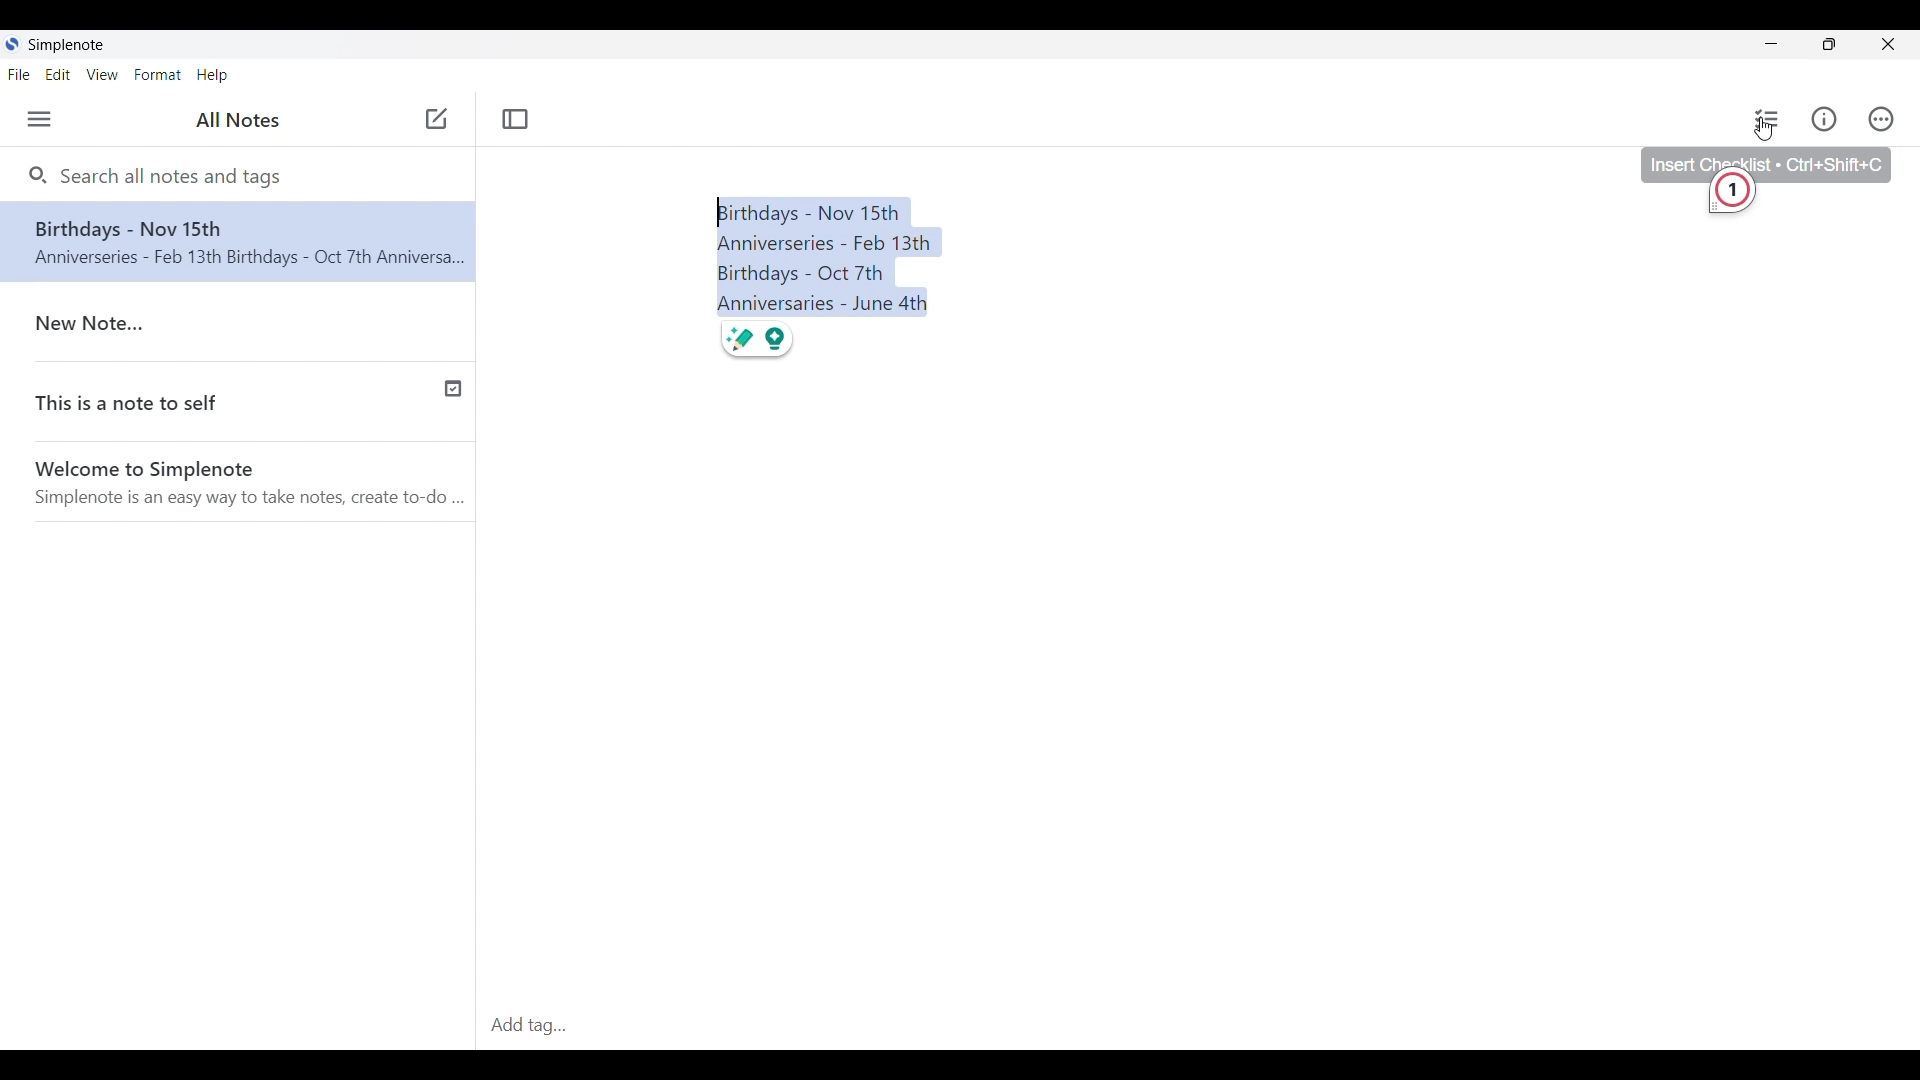 The image size is (1920, 1080). What do you see at coordinates (1888, 44) in the screenshot?
I see `Close interface` at bounding box center [1888, 44].